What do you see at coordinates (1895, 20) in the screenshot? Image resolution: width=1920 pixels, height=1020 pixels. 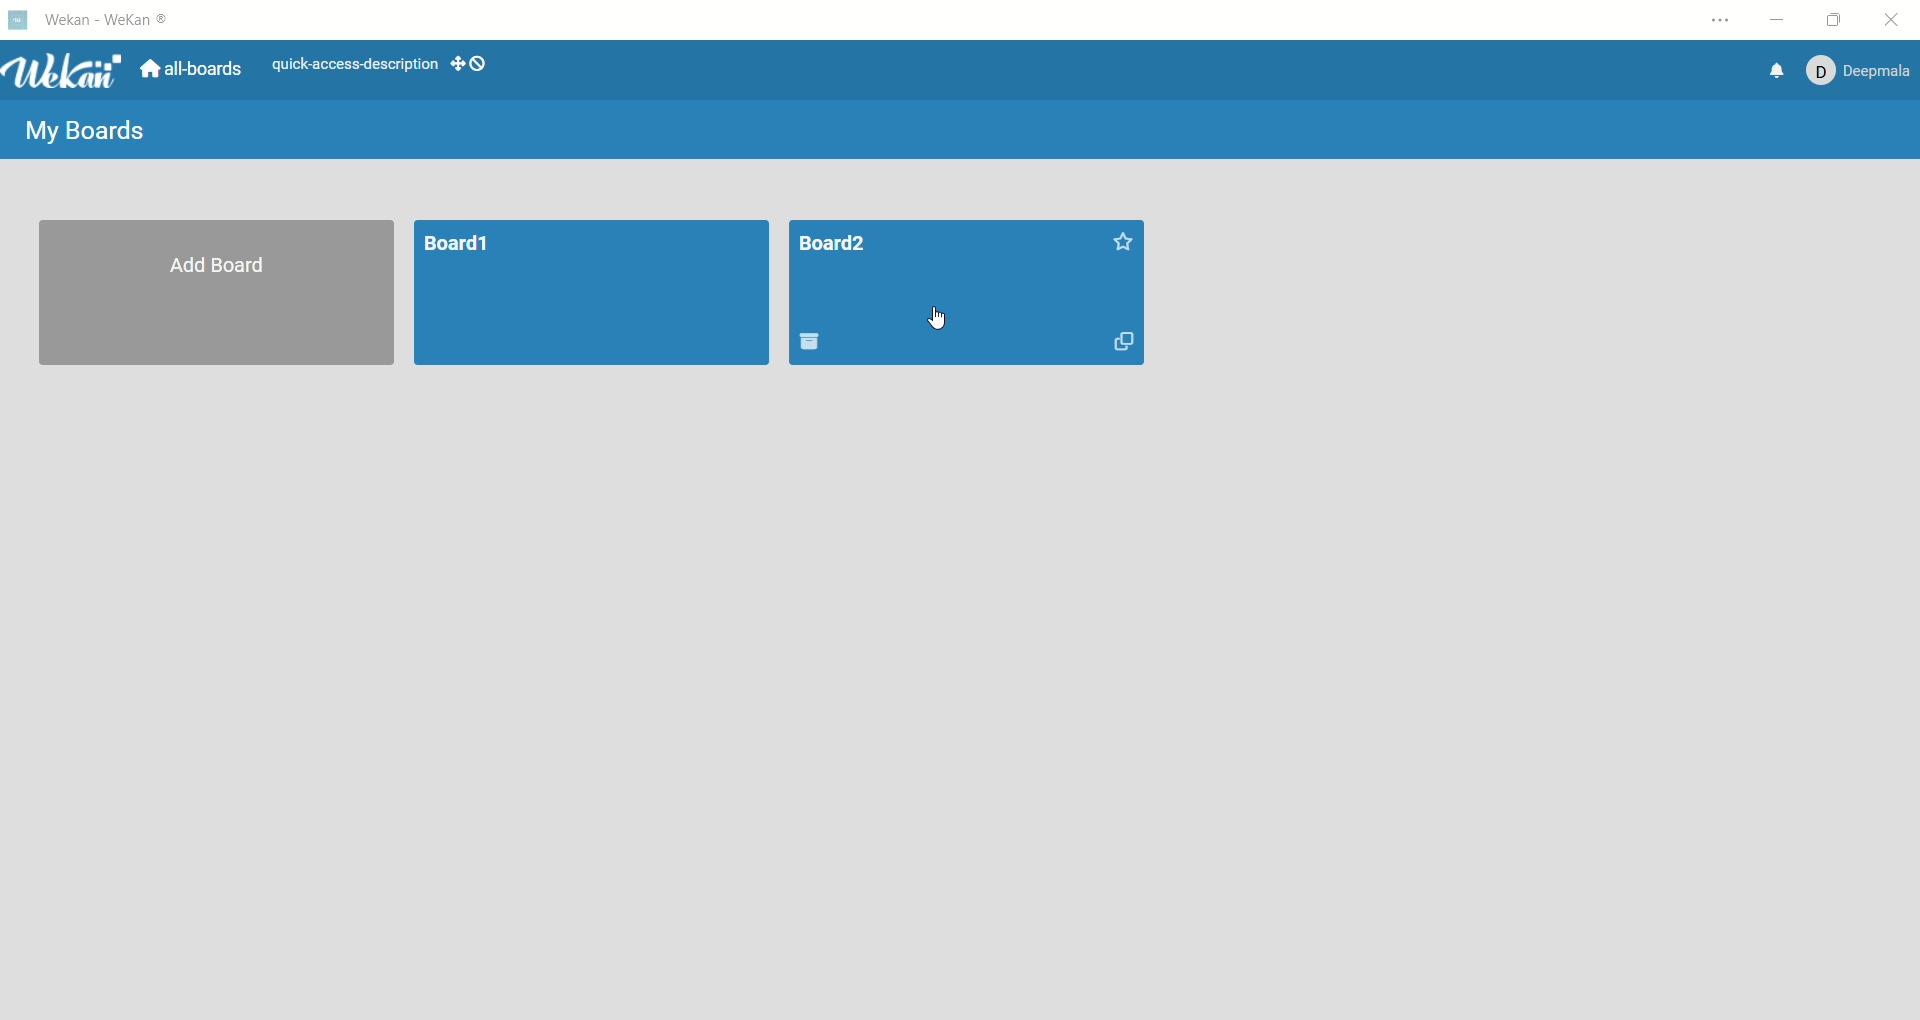 I see `close` at bounding box center [1895, 20].